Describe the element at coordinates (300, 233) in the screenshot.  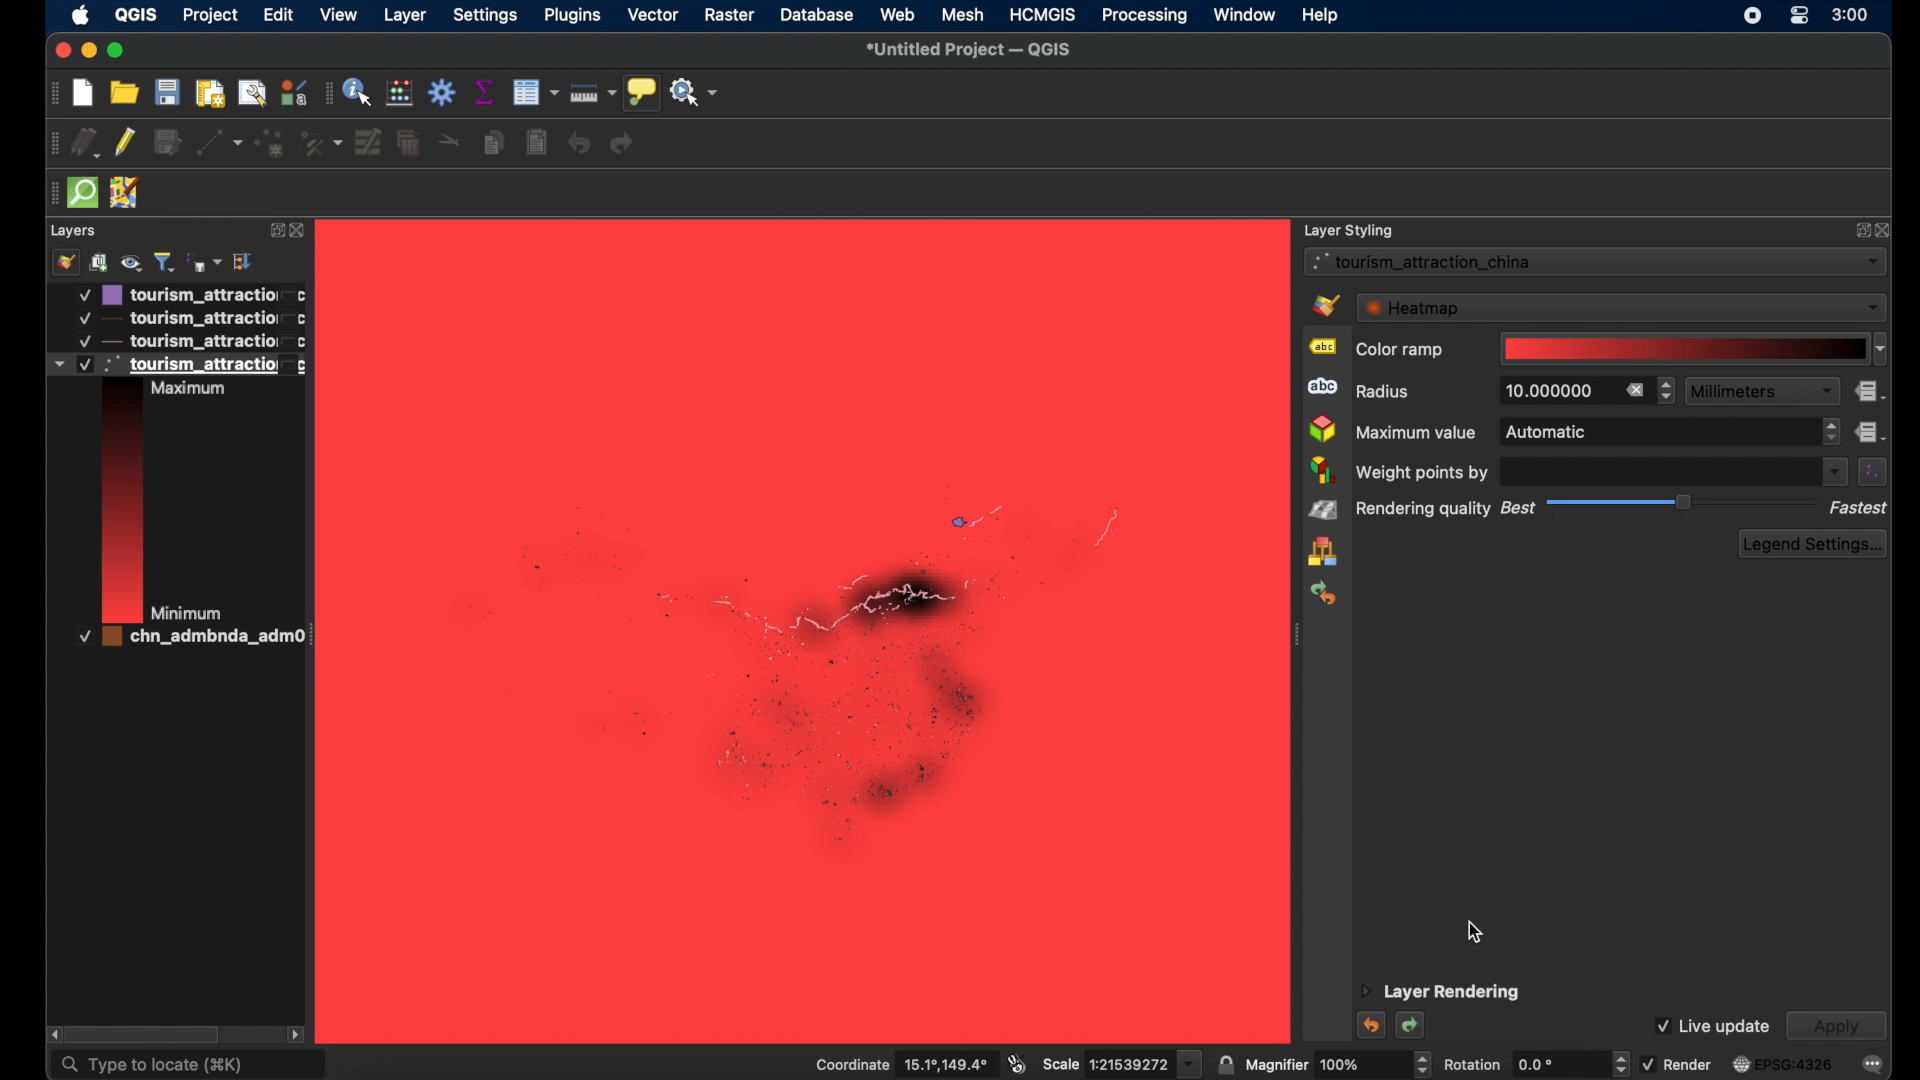
I see `close` at that location.